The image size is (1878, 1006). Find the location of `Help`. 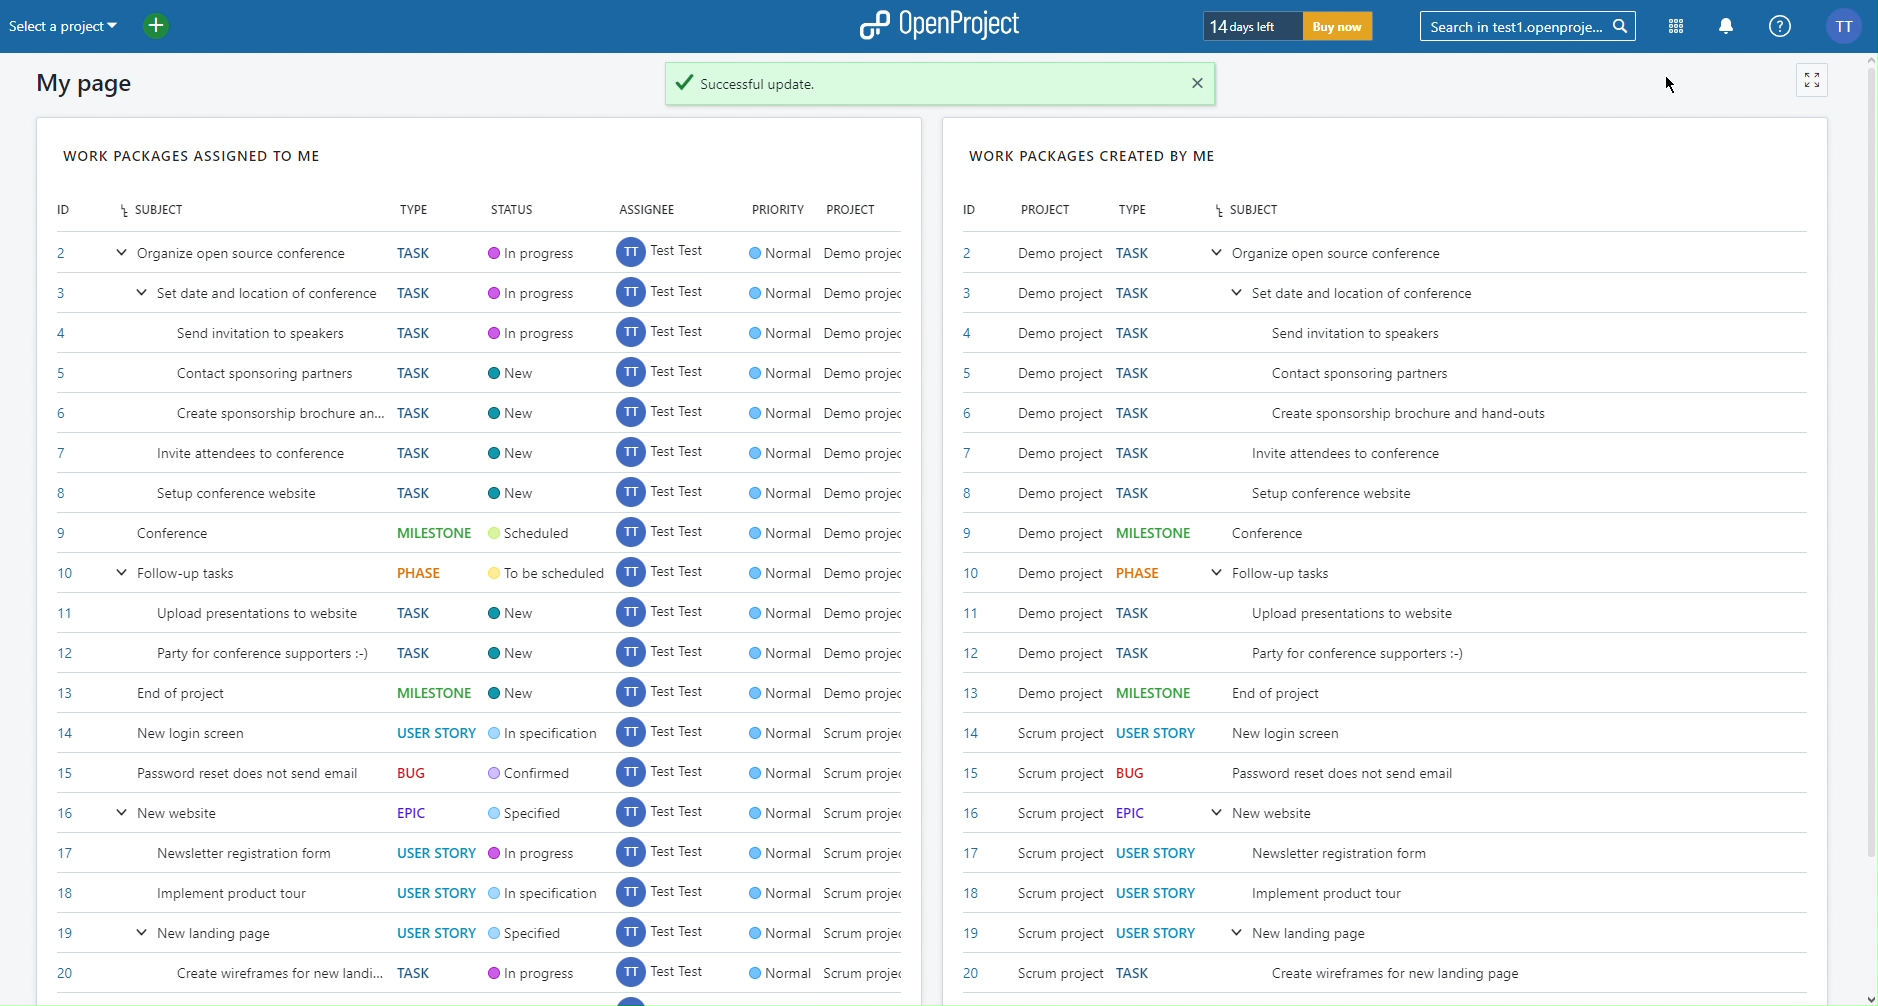

Help is located at coordinates (1780, 27).